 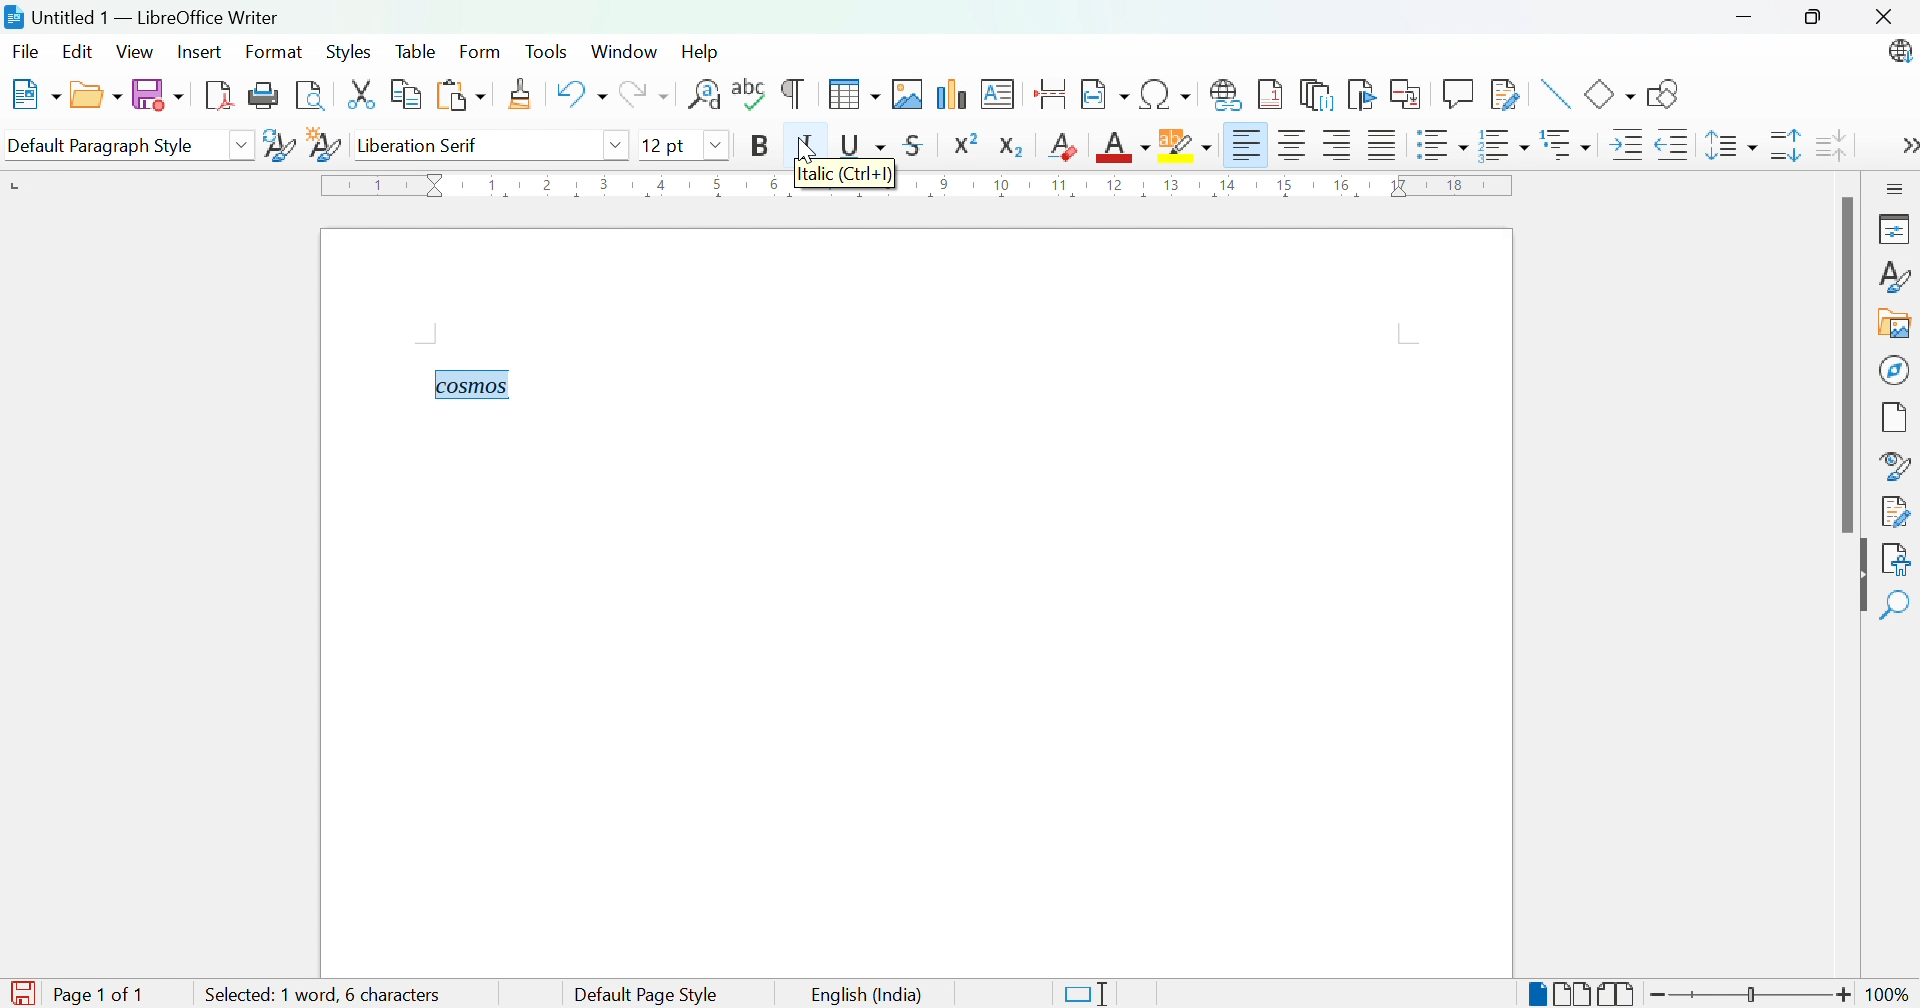 I want to click on New, so click(x=39, y=93).